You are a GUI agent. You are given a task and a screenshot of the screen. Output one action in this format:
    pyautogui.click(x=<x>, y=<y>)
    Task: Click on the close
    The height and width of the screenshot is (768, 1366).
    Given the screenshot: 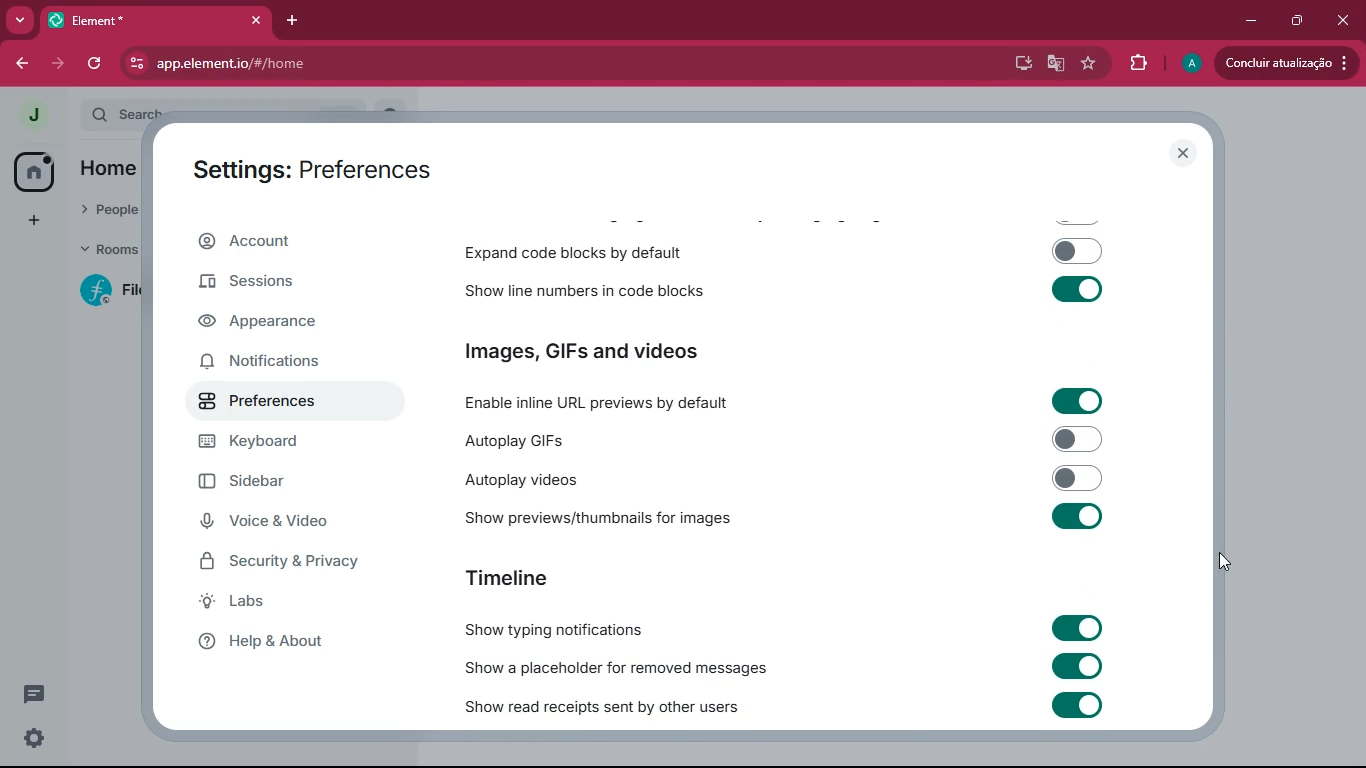 What is the action you would take?
    pyautogui.click(x=1180, y=152)
    